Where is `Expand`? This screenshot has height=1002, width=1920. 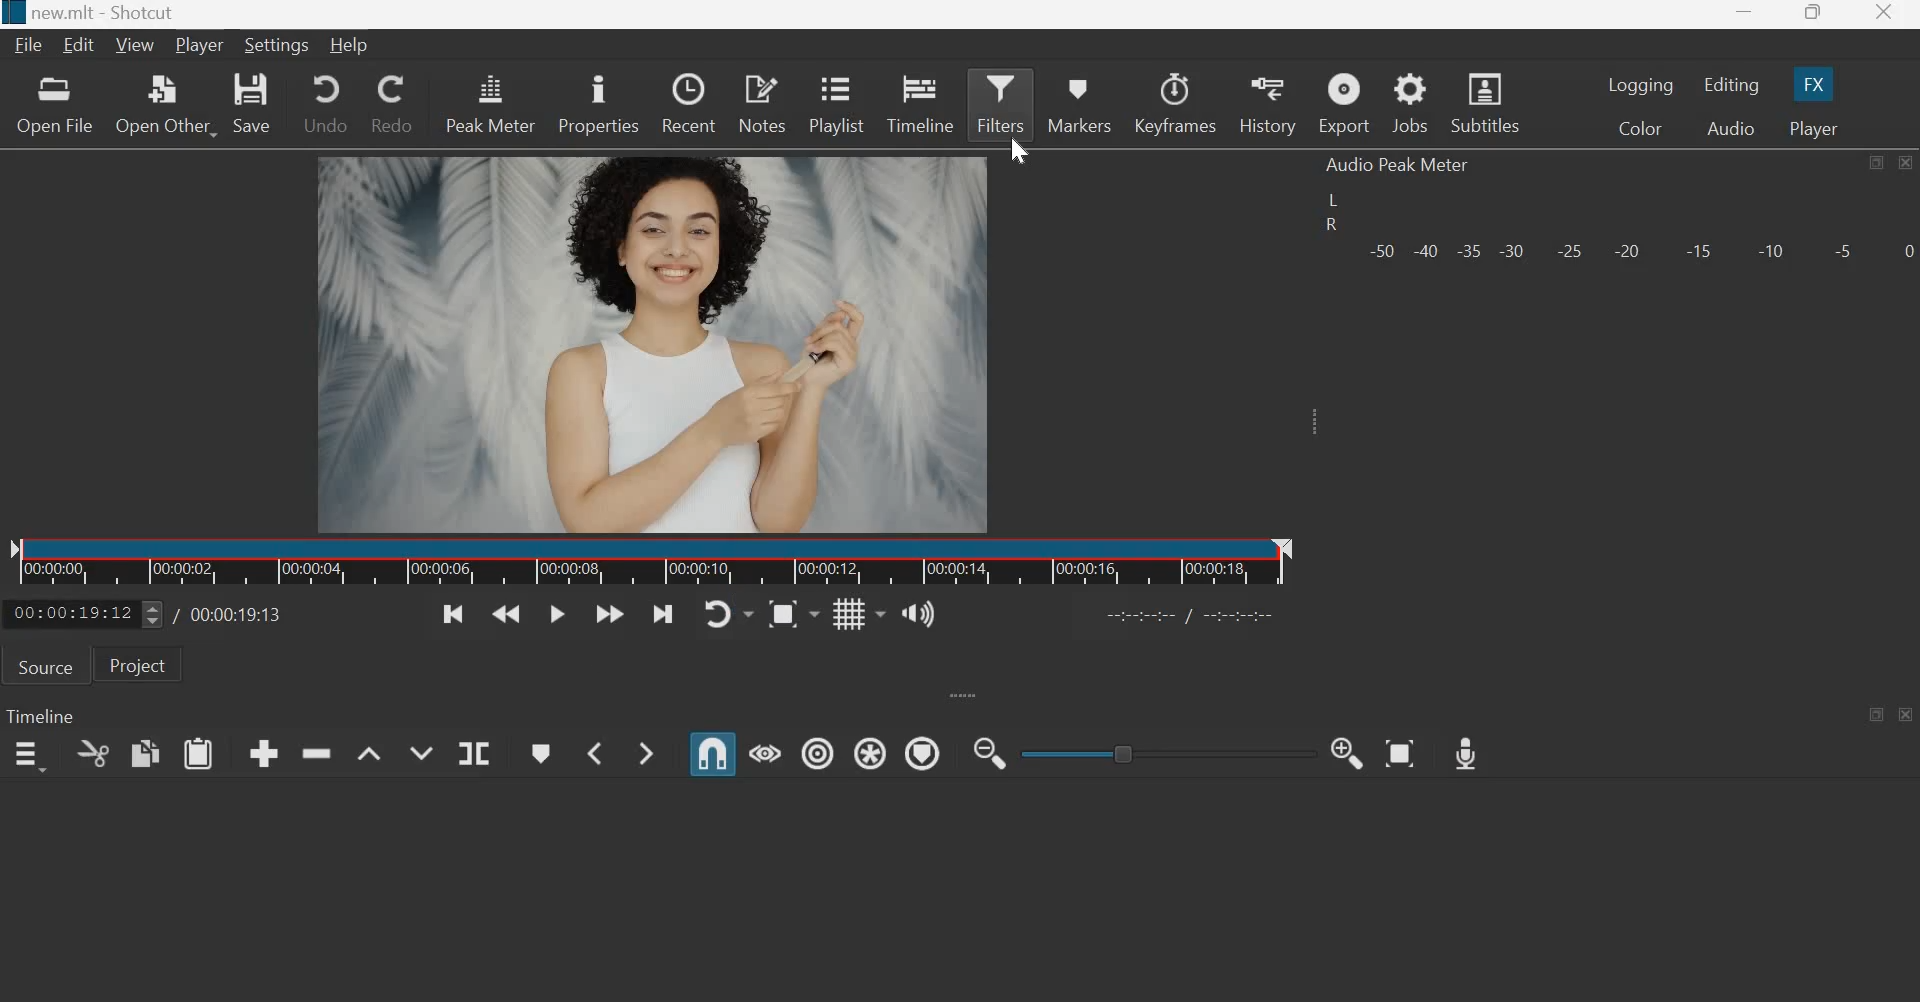 Expand is located at coordinates (1310, 421).